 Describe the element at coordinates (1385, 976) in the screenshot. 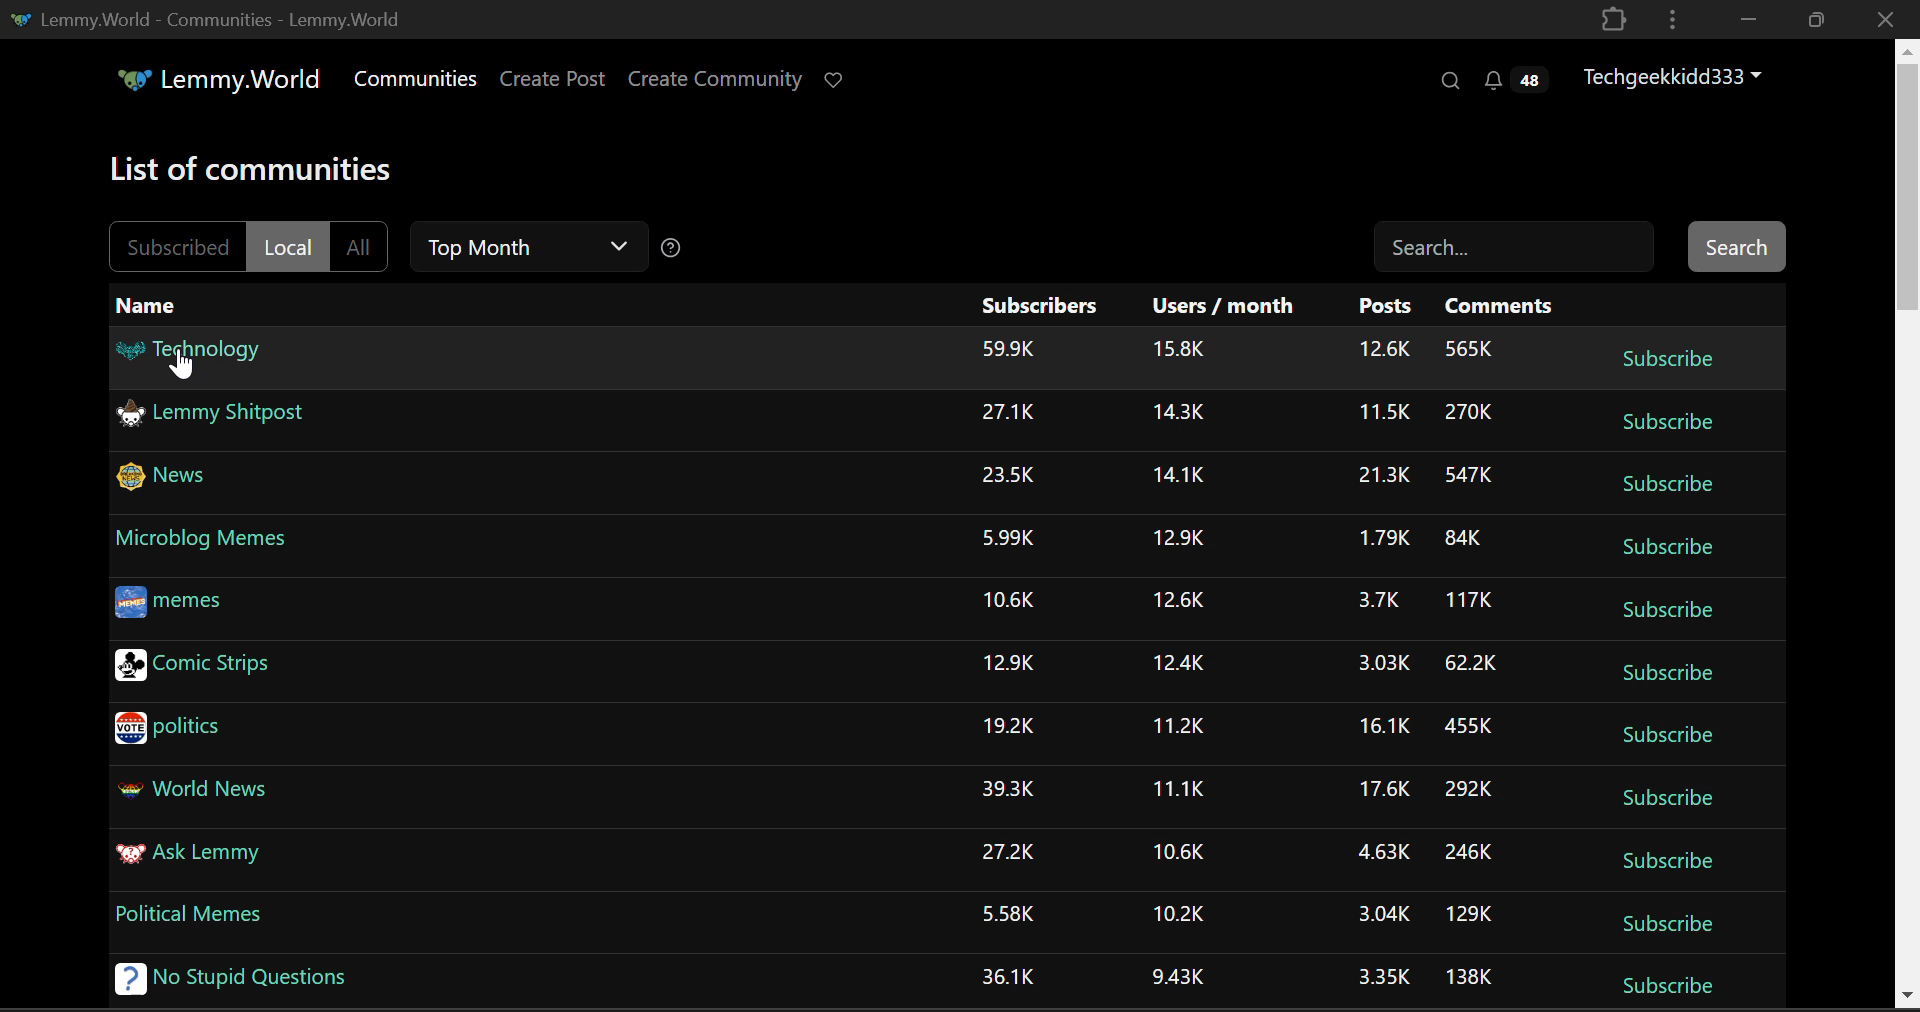

I see `Amount` at that location.